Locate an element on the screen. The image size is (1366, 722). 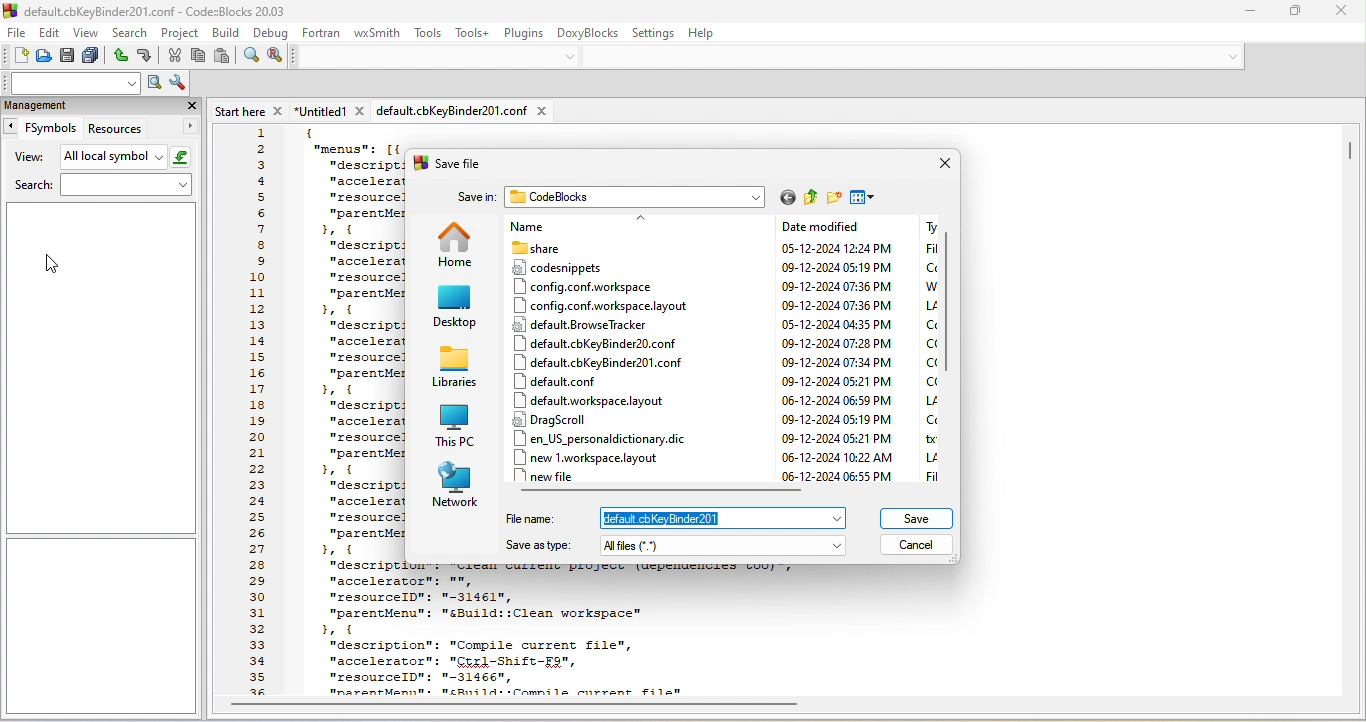
resources is located at coordinates (144, 128).